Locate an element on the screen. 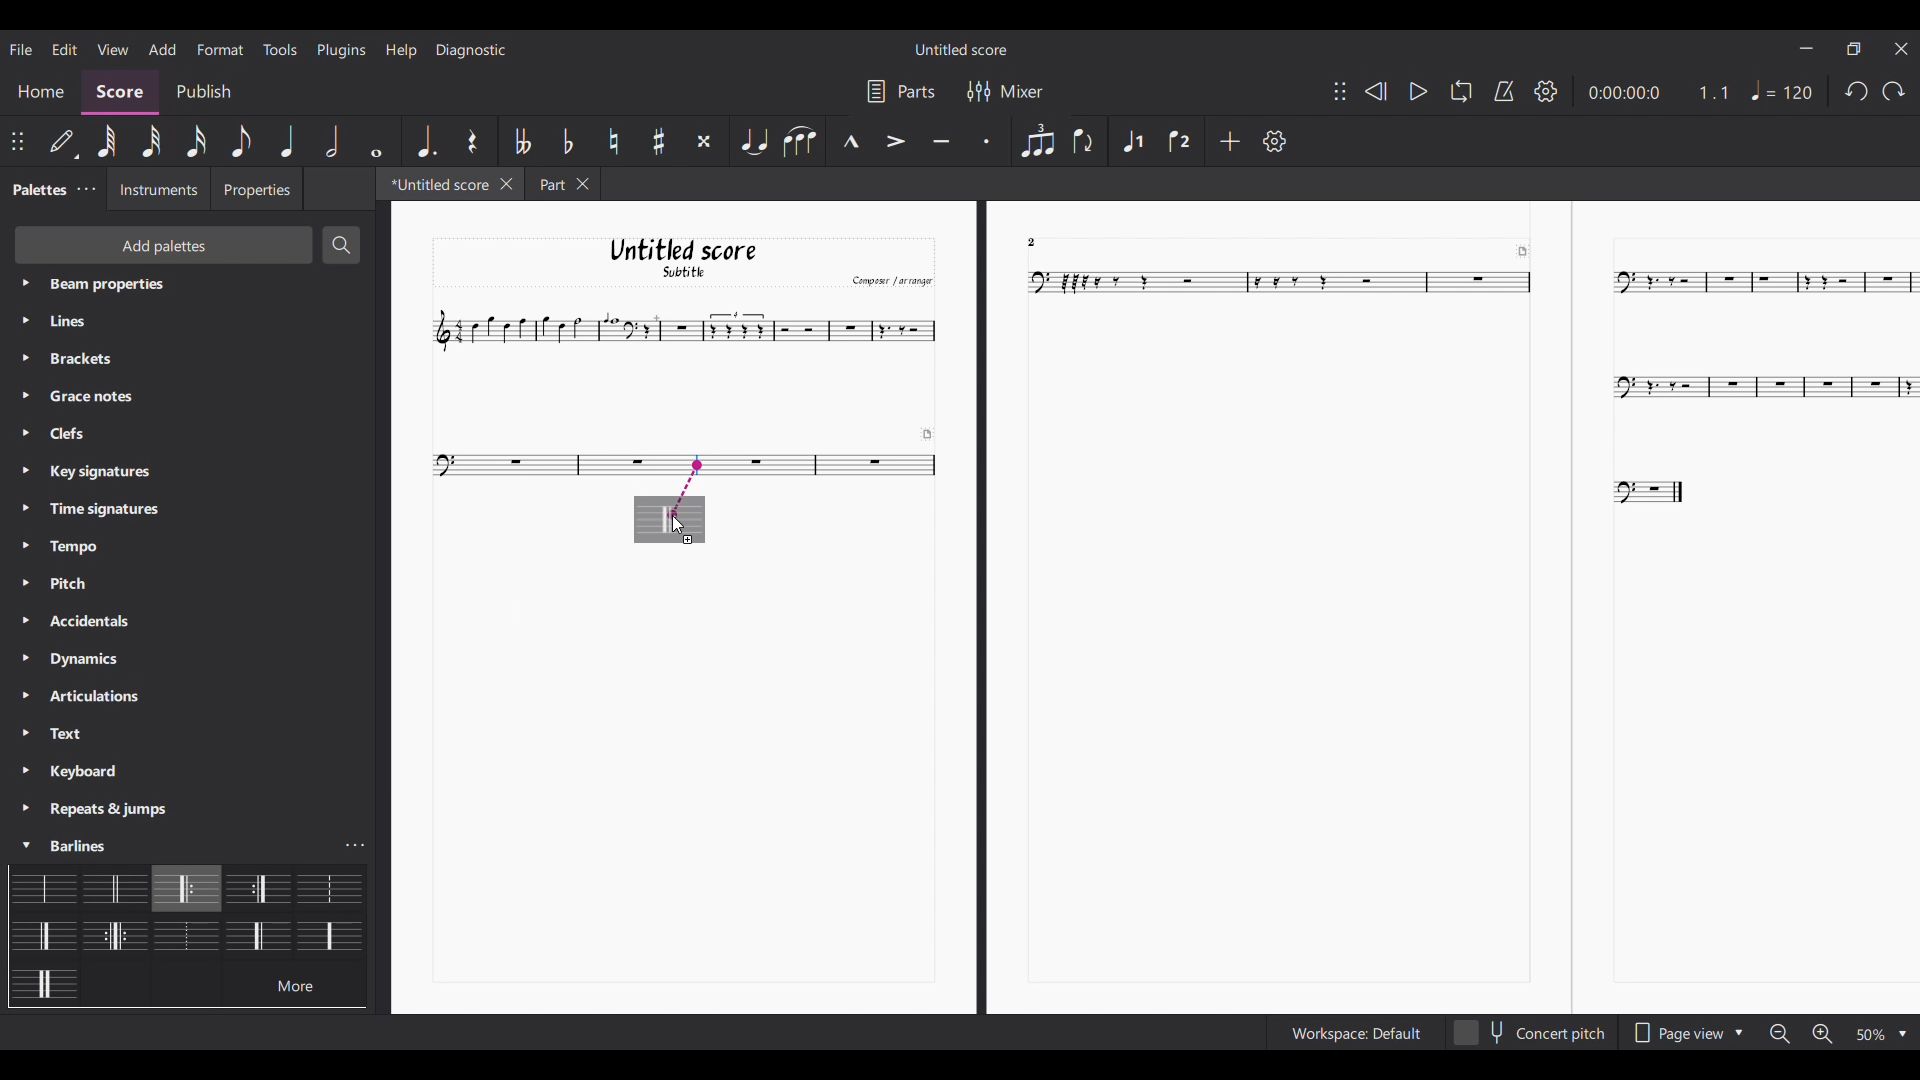 The image size is (1920, 1080). Toggle double flat is located at coordinates (520, 140).